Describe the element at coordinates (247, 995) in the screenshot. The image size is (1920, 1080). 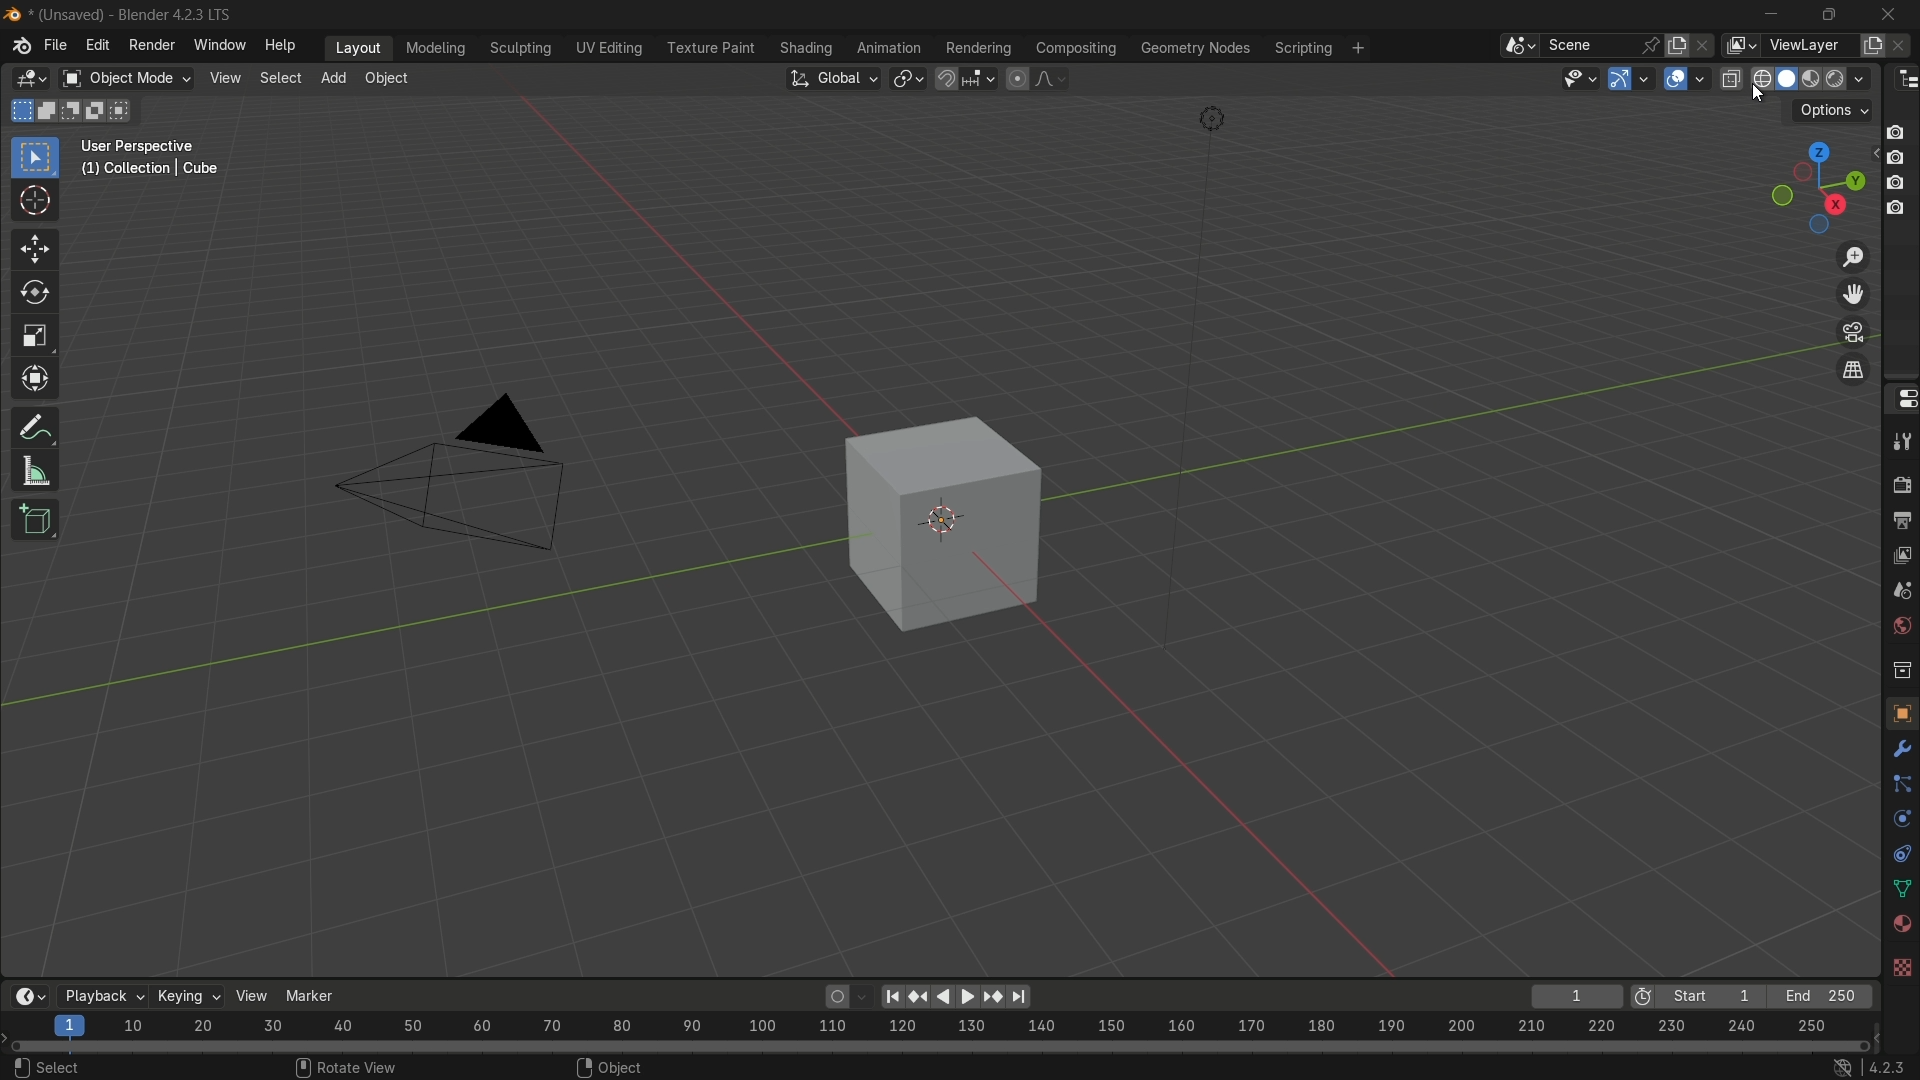
I see `view` at that location.